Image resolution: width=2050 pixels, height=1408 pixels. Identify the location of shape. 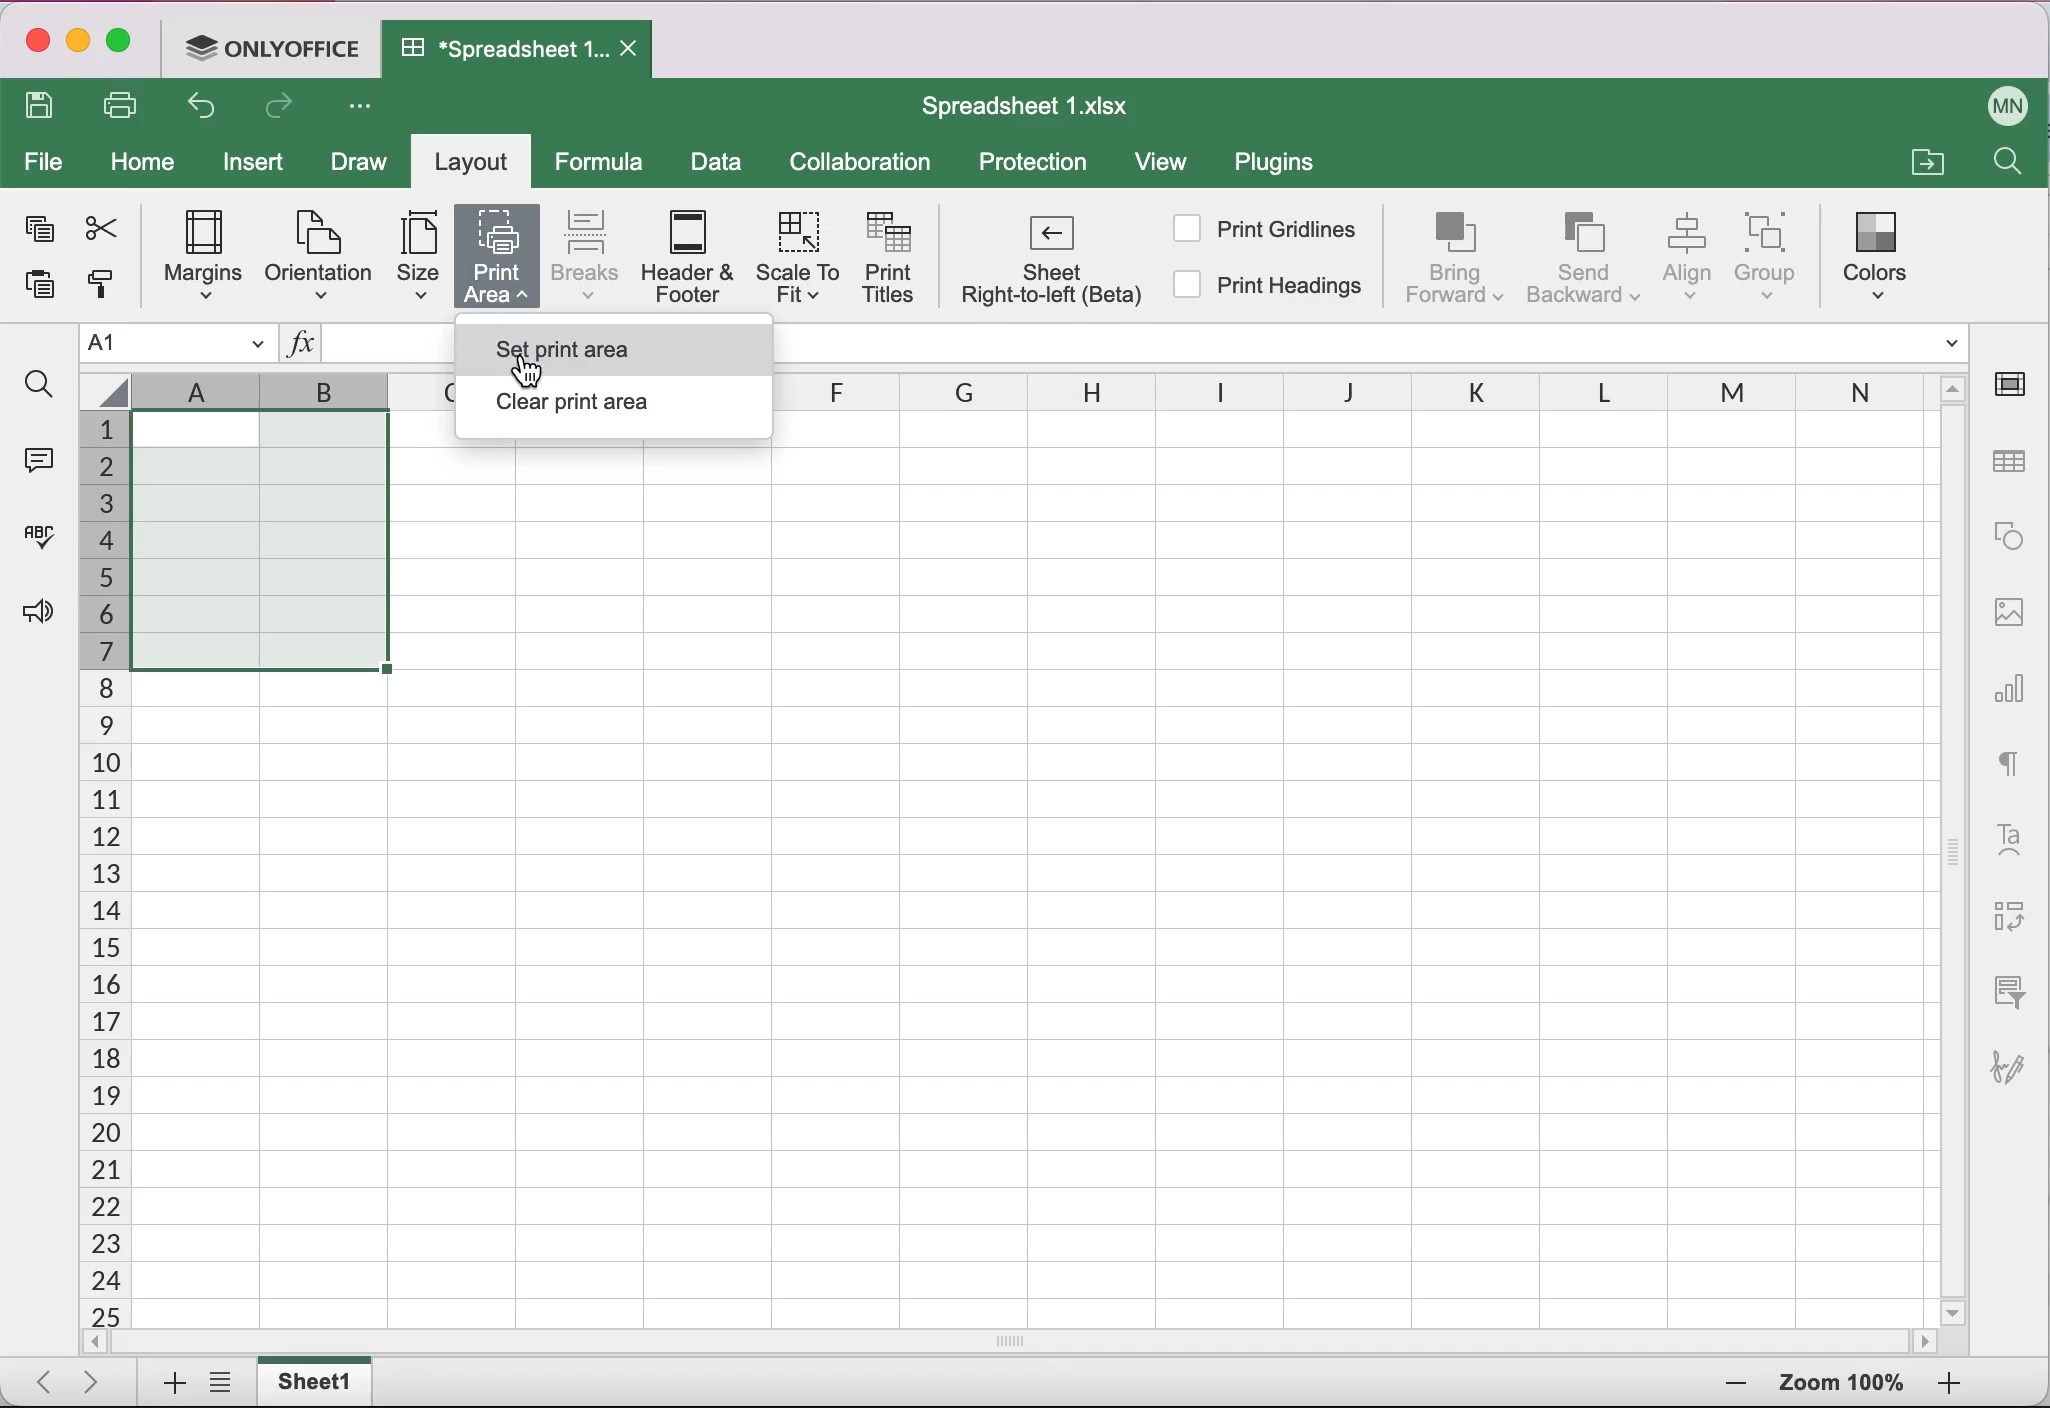
(2009, 536).